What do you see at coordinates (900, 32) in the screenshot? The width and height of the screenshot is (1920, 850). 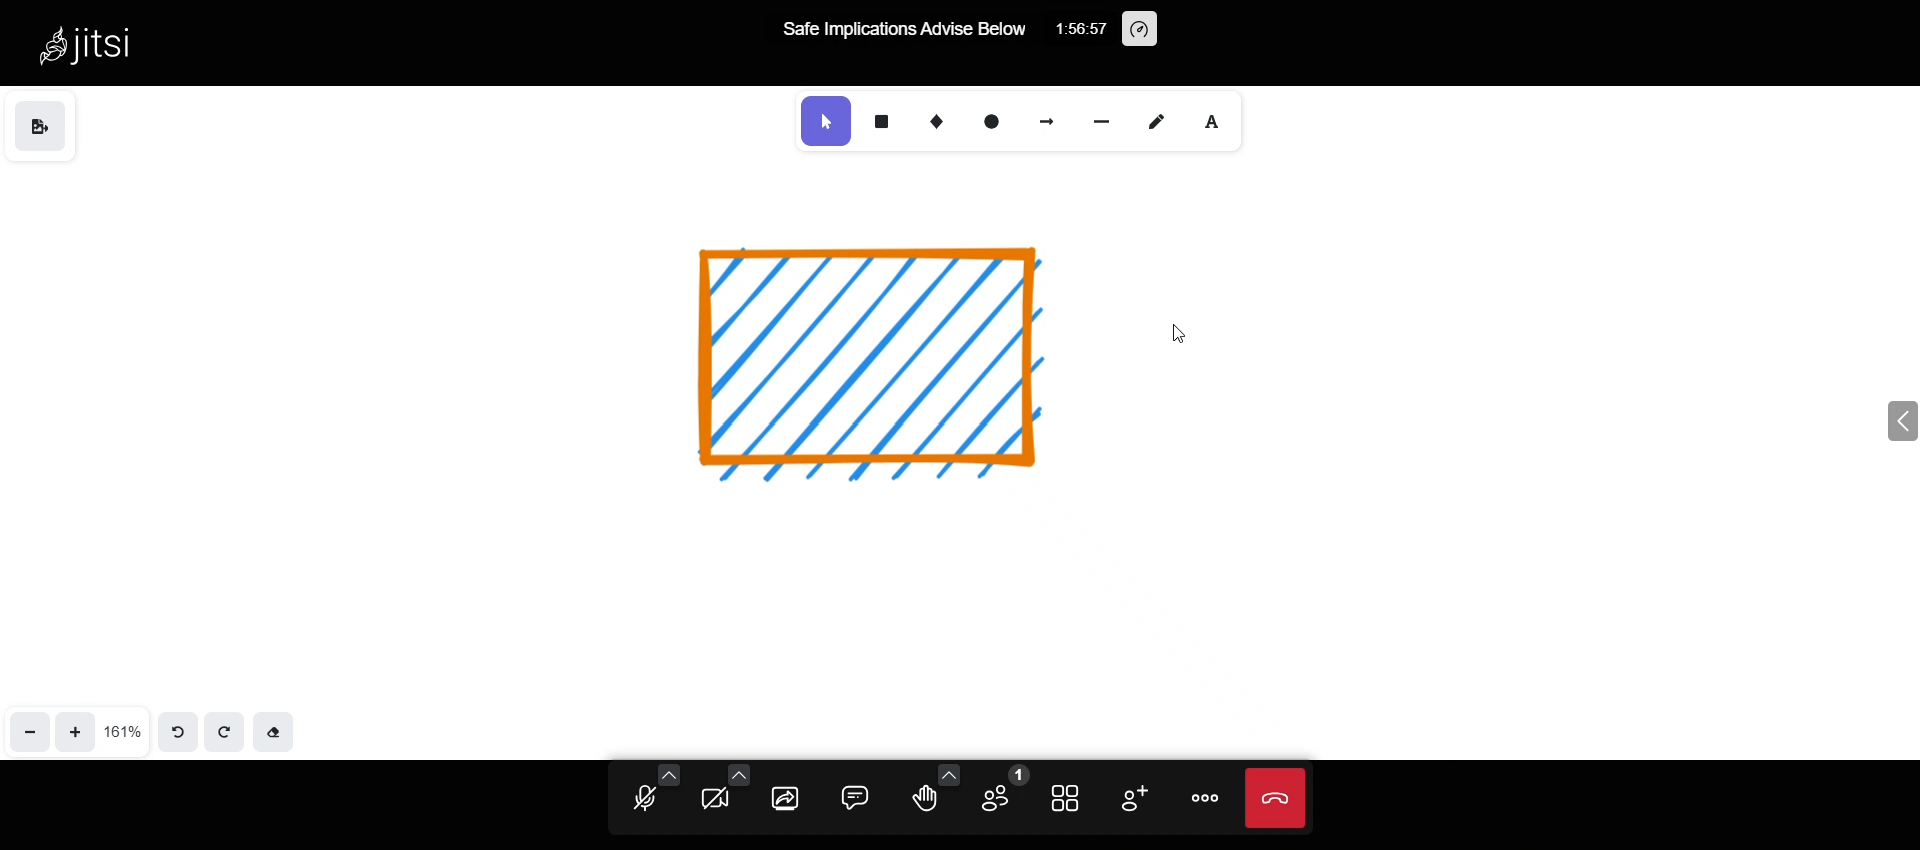 I see `Safe Implications Advise Below` at bounding box center [900, 32].